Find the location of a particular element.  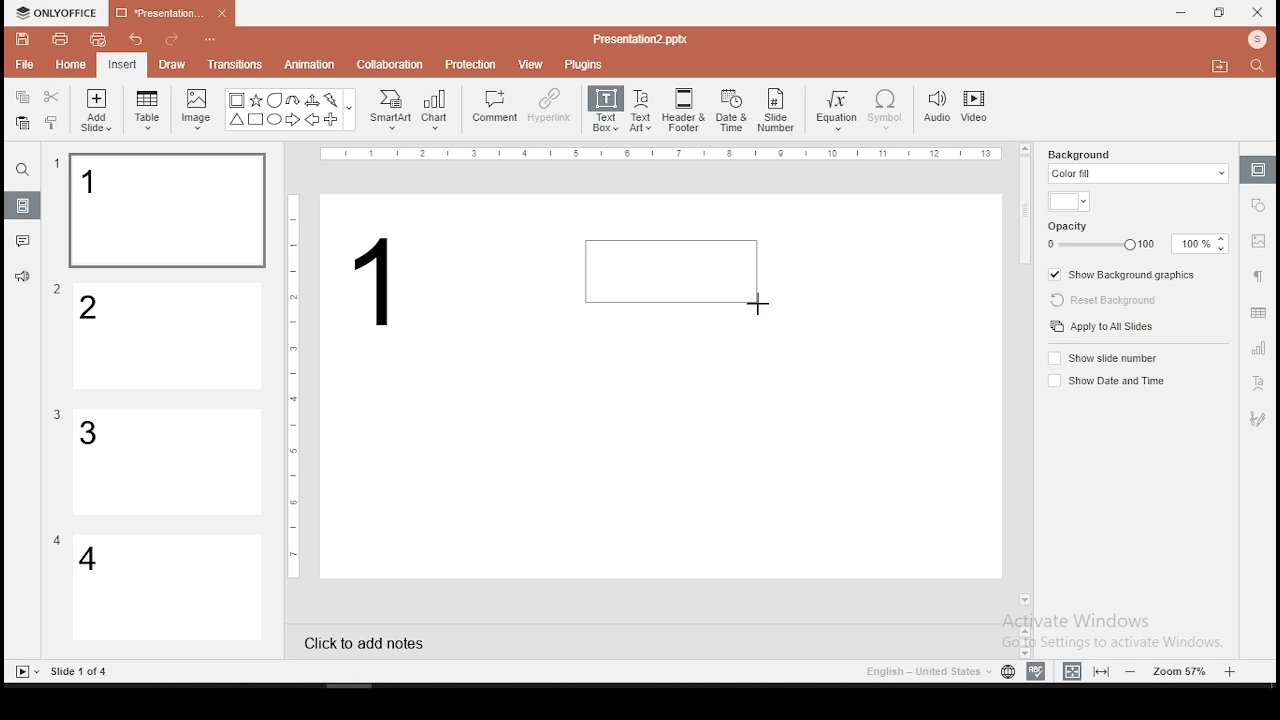

 is located at coordinates (214, 41).